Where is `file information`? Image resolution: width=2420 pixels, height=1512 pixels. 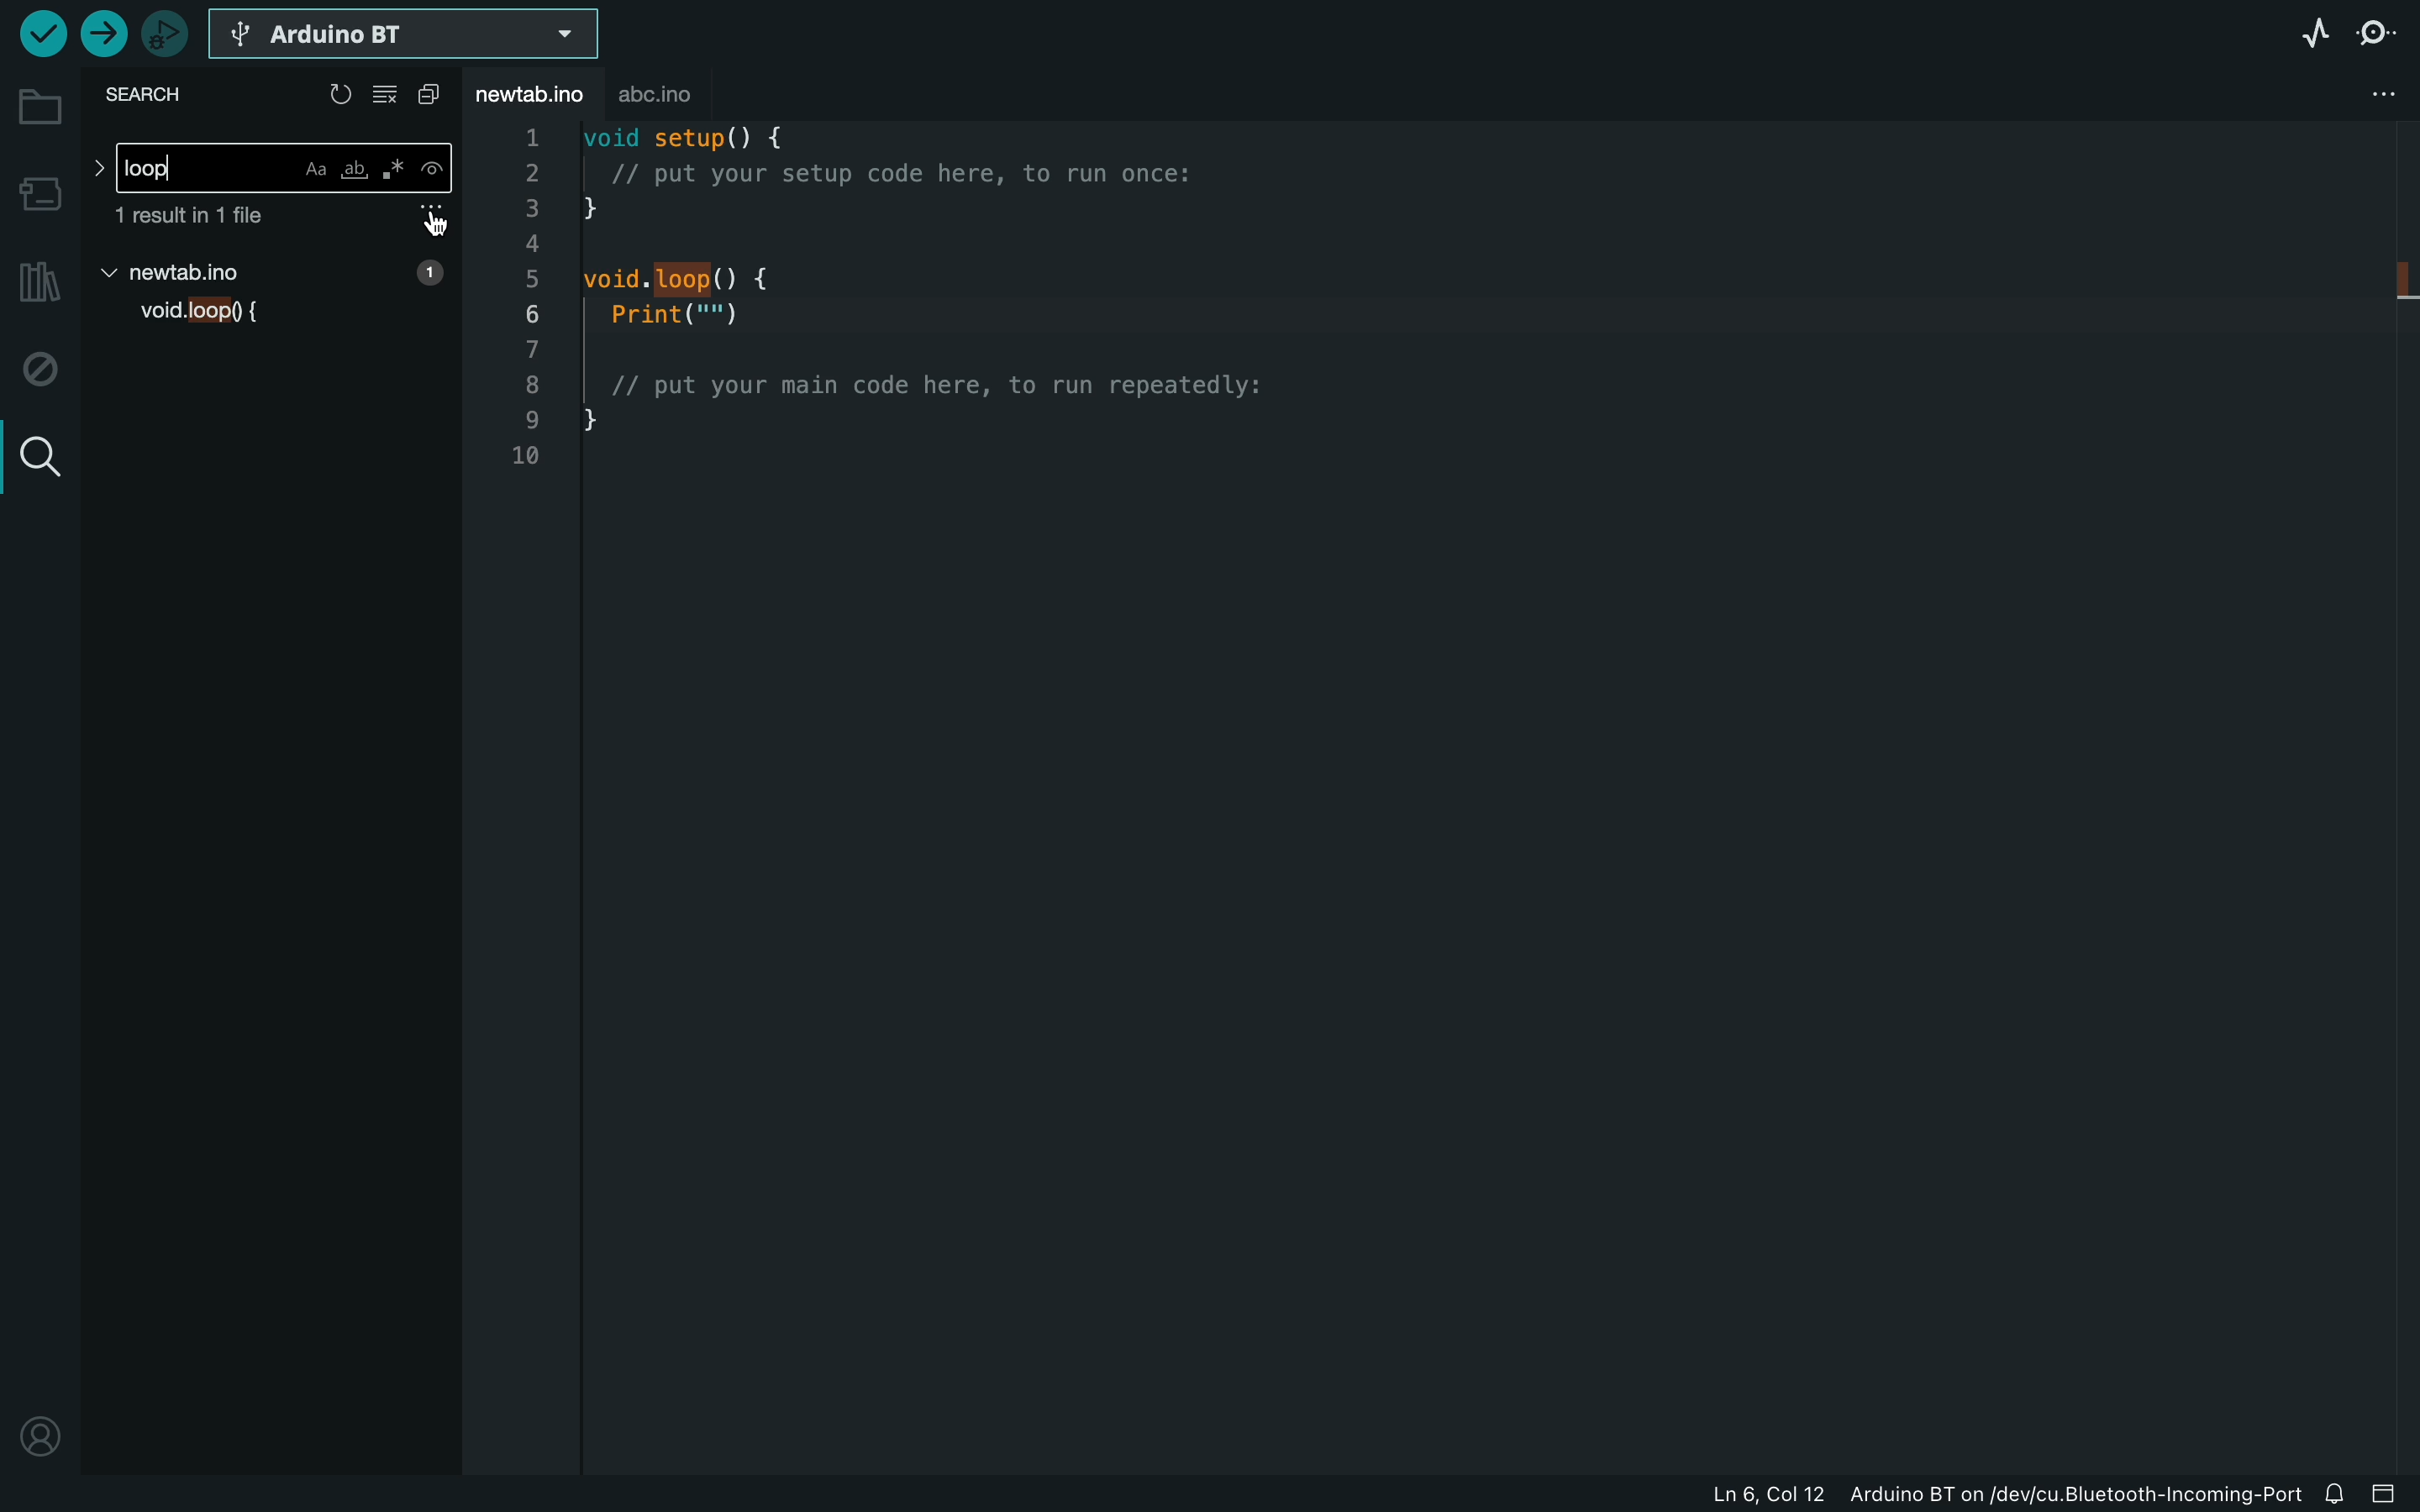
file information is located at coordinates (1911, 1491).